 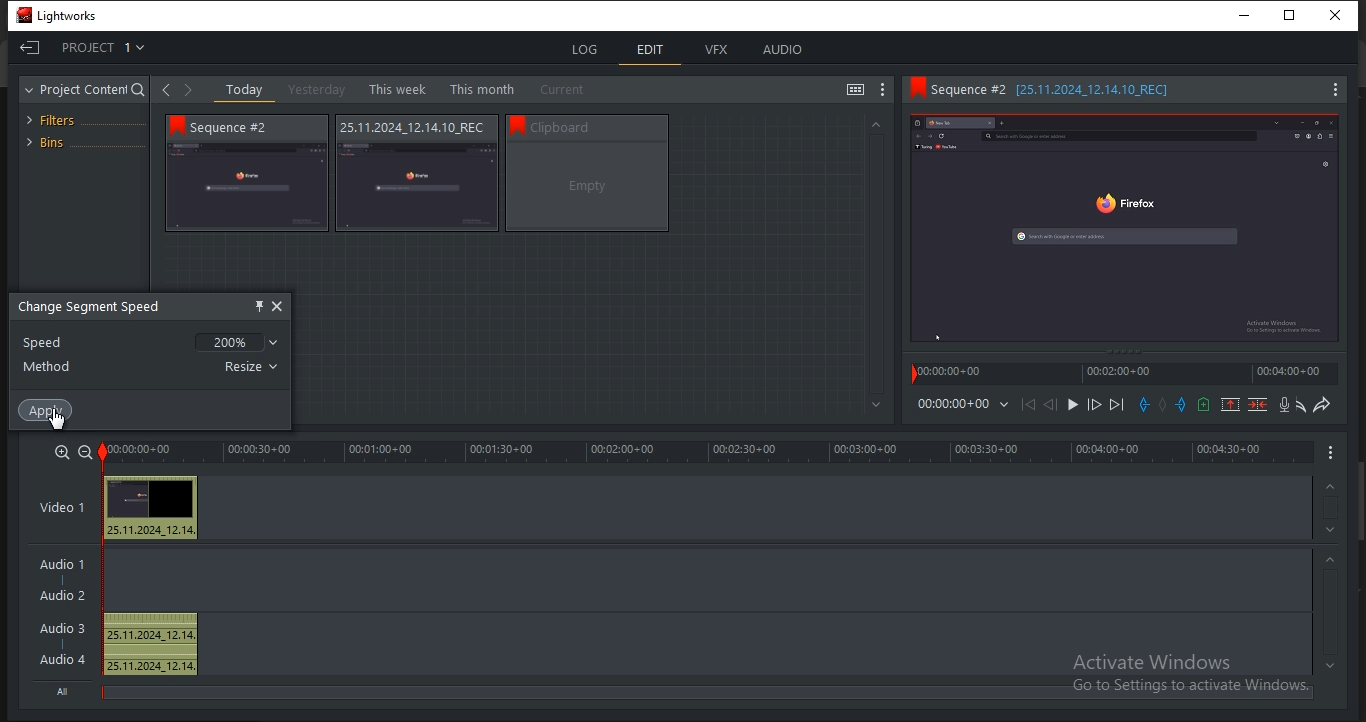 I want to click on vfx, so click(x=718, y=51).